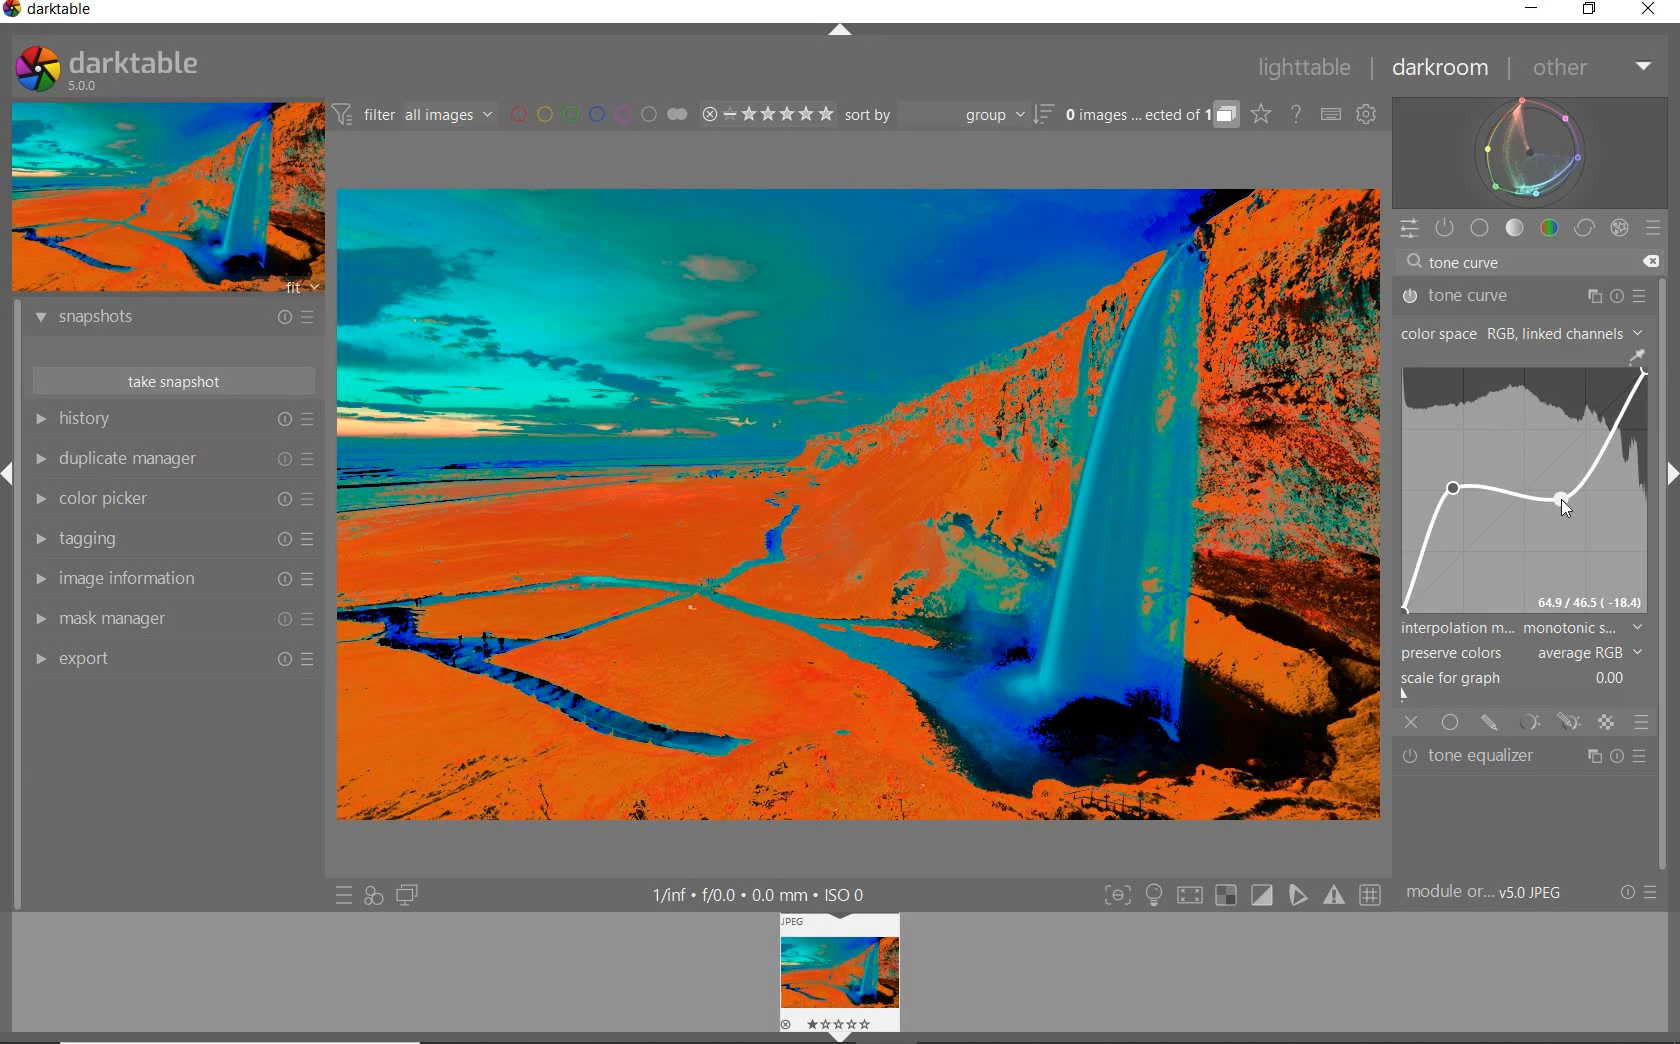 This screenshot has width=1680, height=1044. What do you see at coordinates (108, 69) in the screenshot?
I see `SYSTEM LOGO` at bounding box center [108, 69].